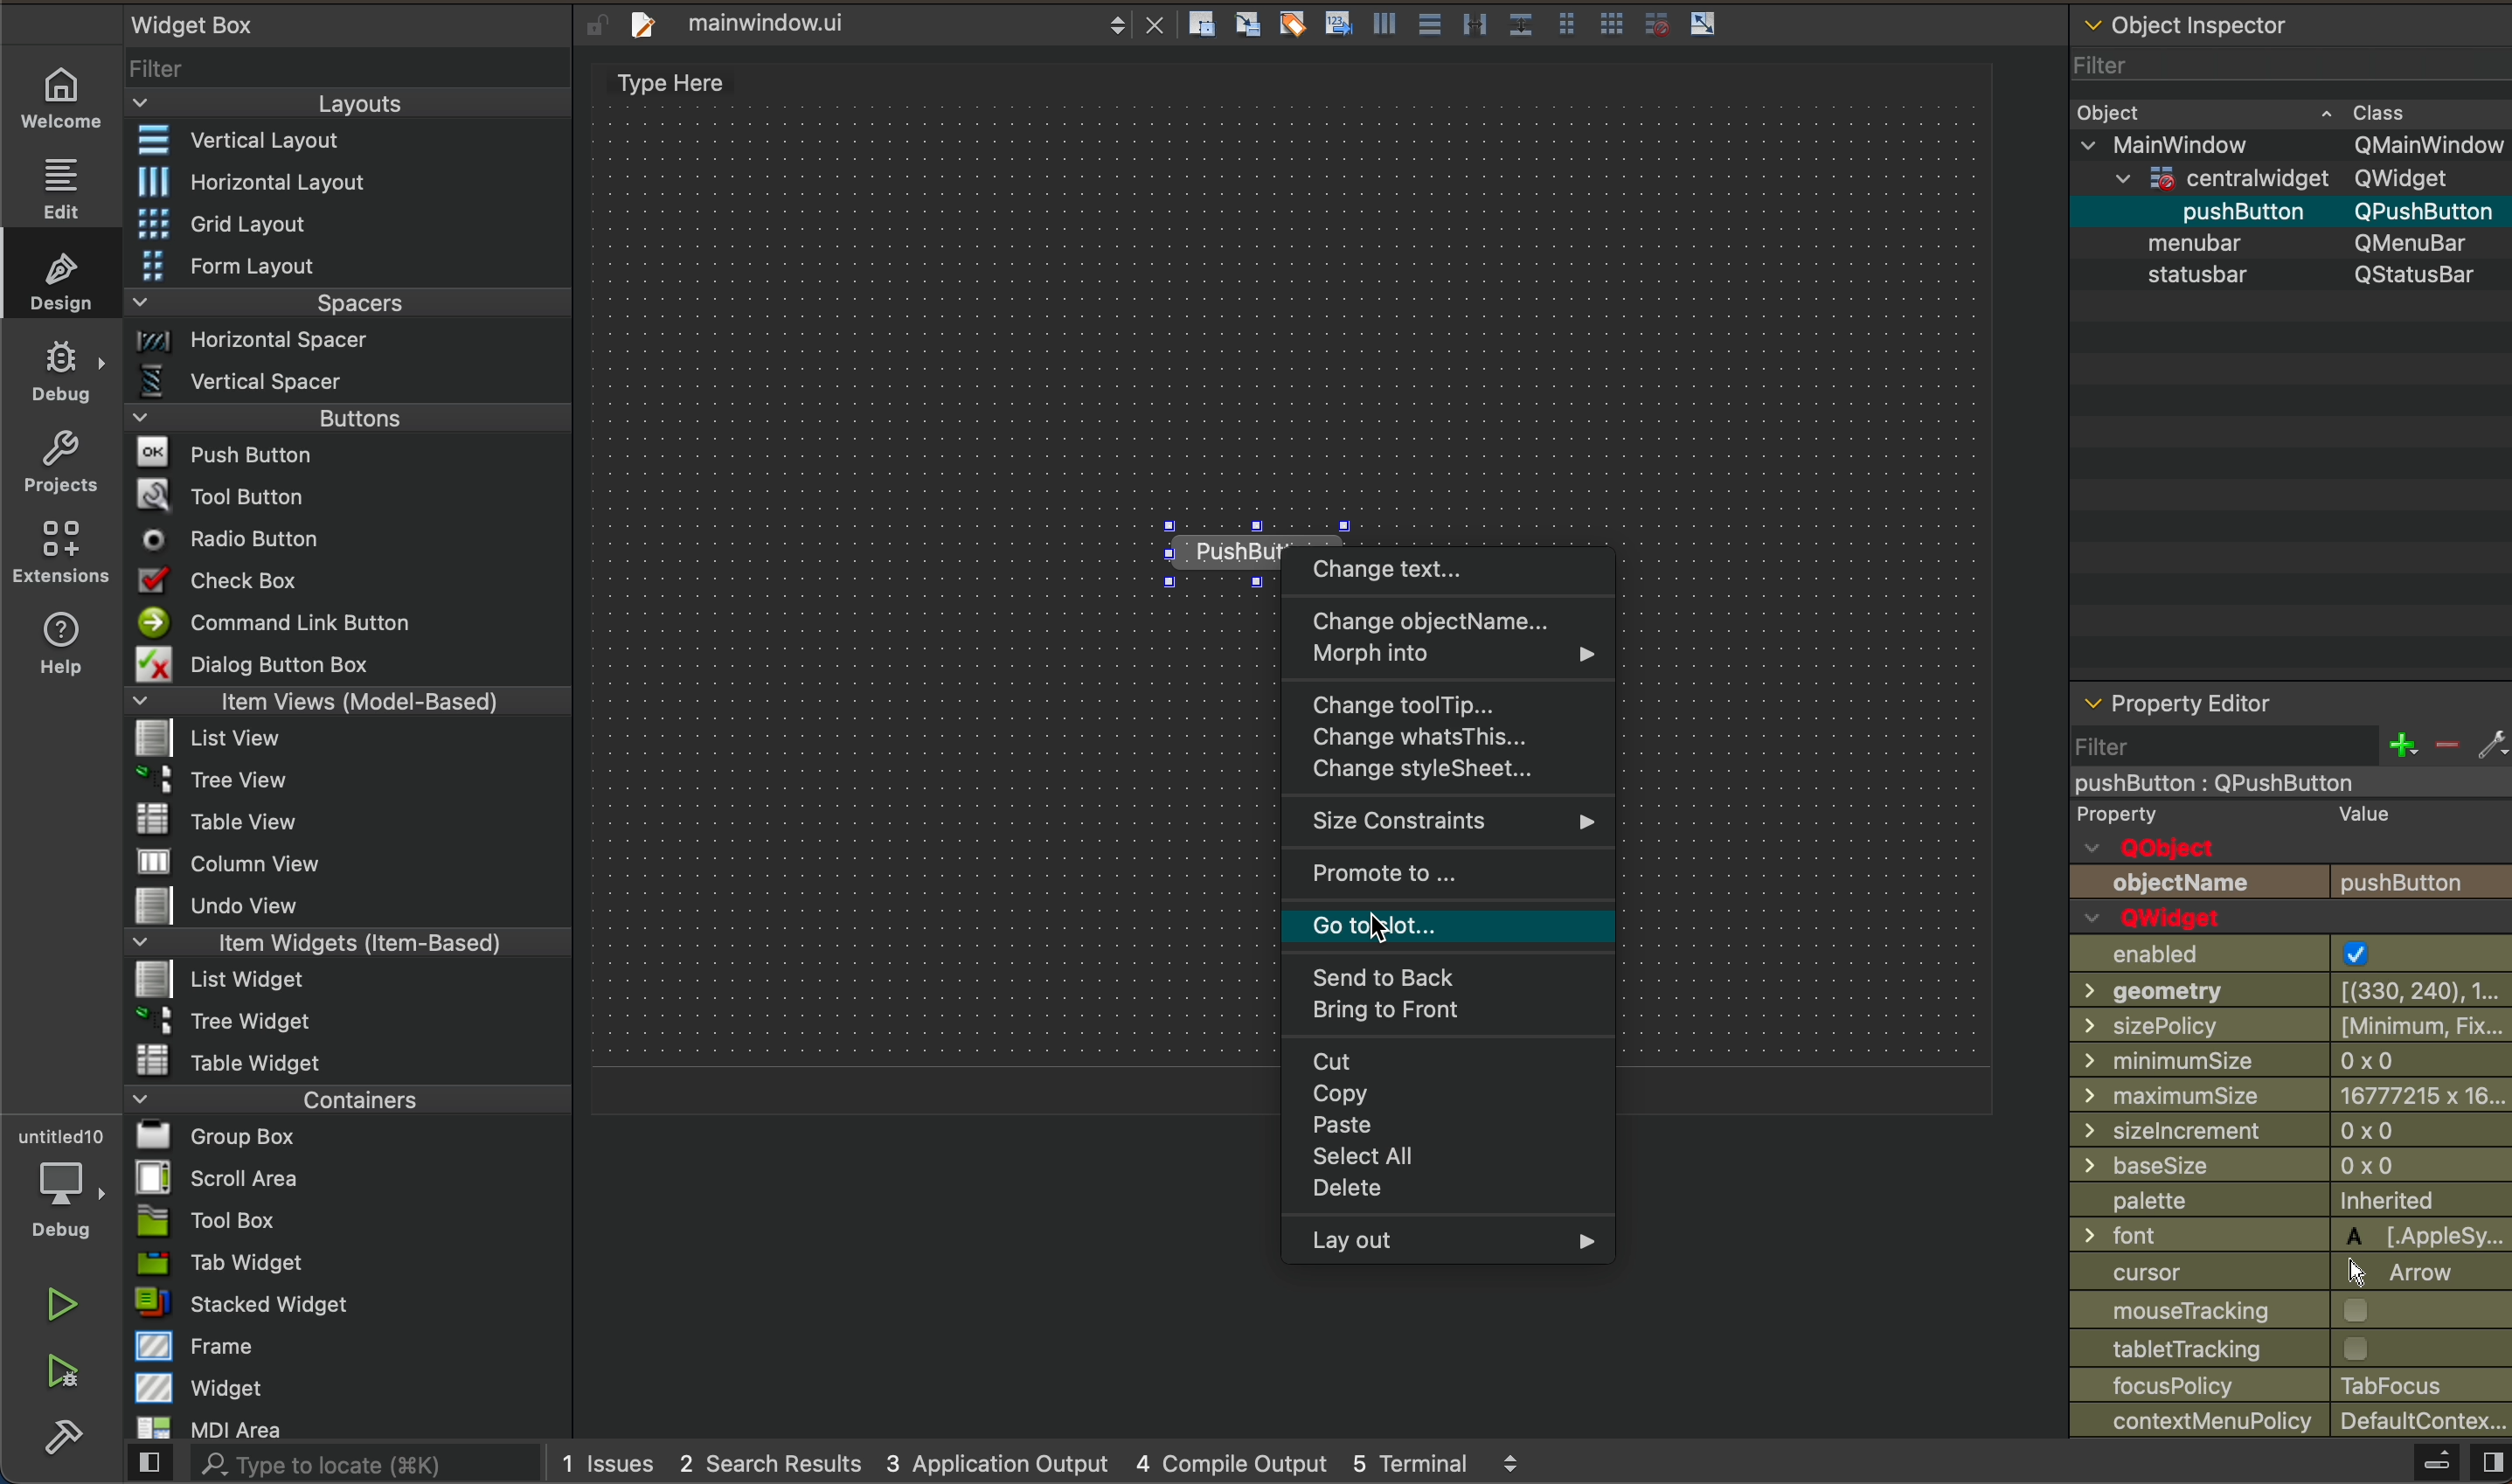 This screenshot has width=2512, height=1484. What do you see at coordinates (2284, 179) in the screenshot?
I see `centralwidget` at bounding box center [2284, 179].